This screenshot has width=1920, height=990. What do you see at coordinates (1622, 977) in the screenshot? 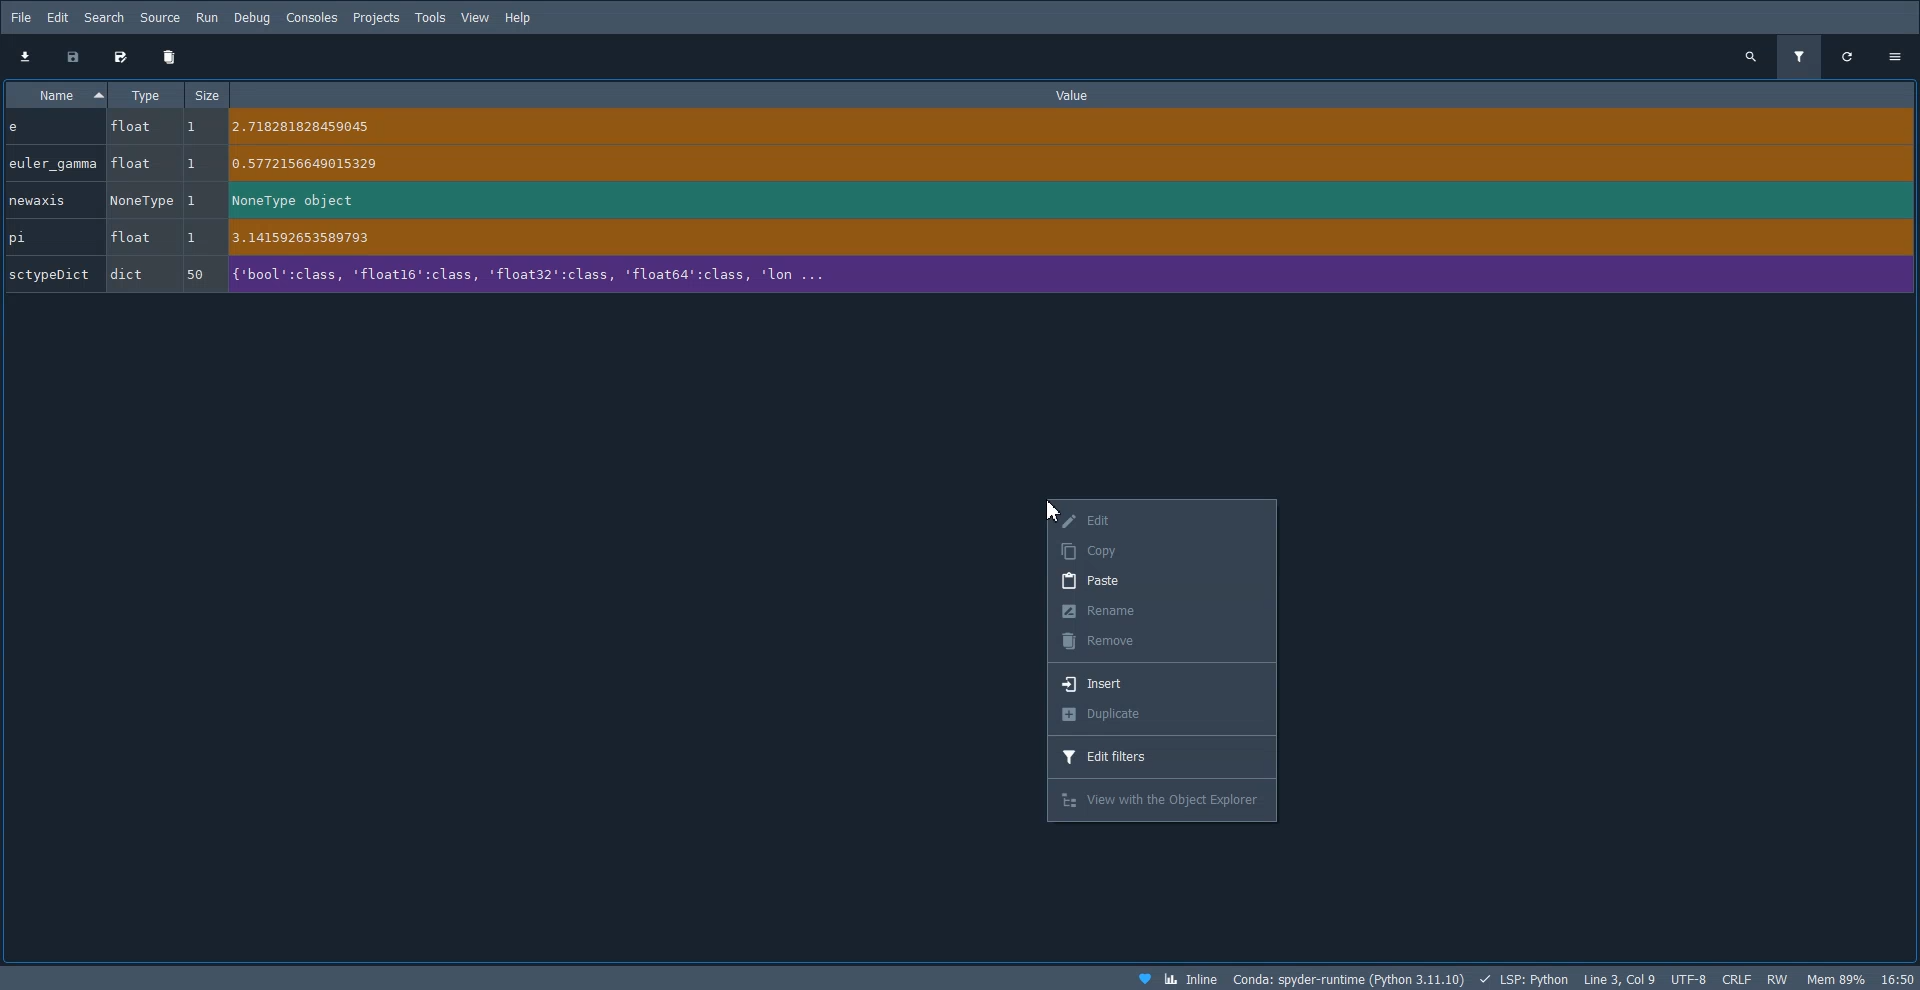
I see `Line3, col9` at bounding box center [1622, 977].